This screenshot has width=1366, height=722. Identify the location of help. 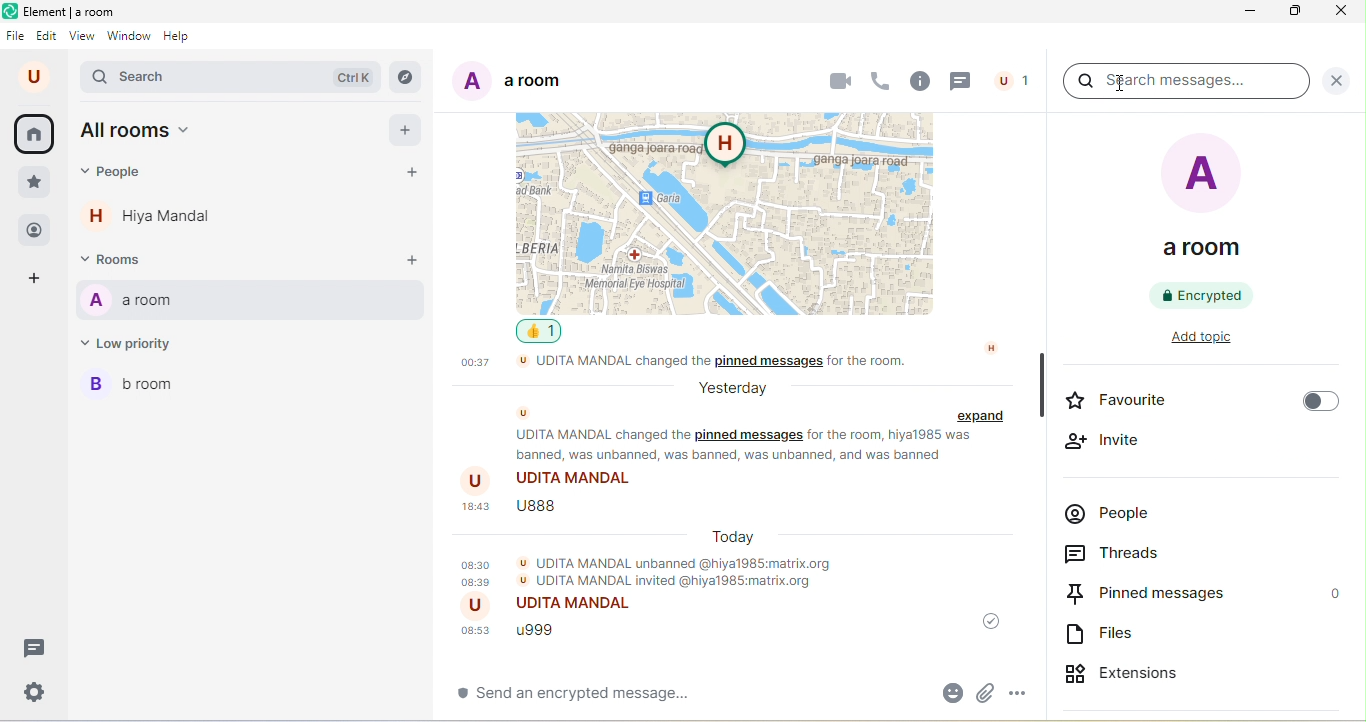
(182, 39).